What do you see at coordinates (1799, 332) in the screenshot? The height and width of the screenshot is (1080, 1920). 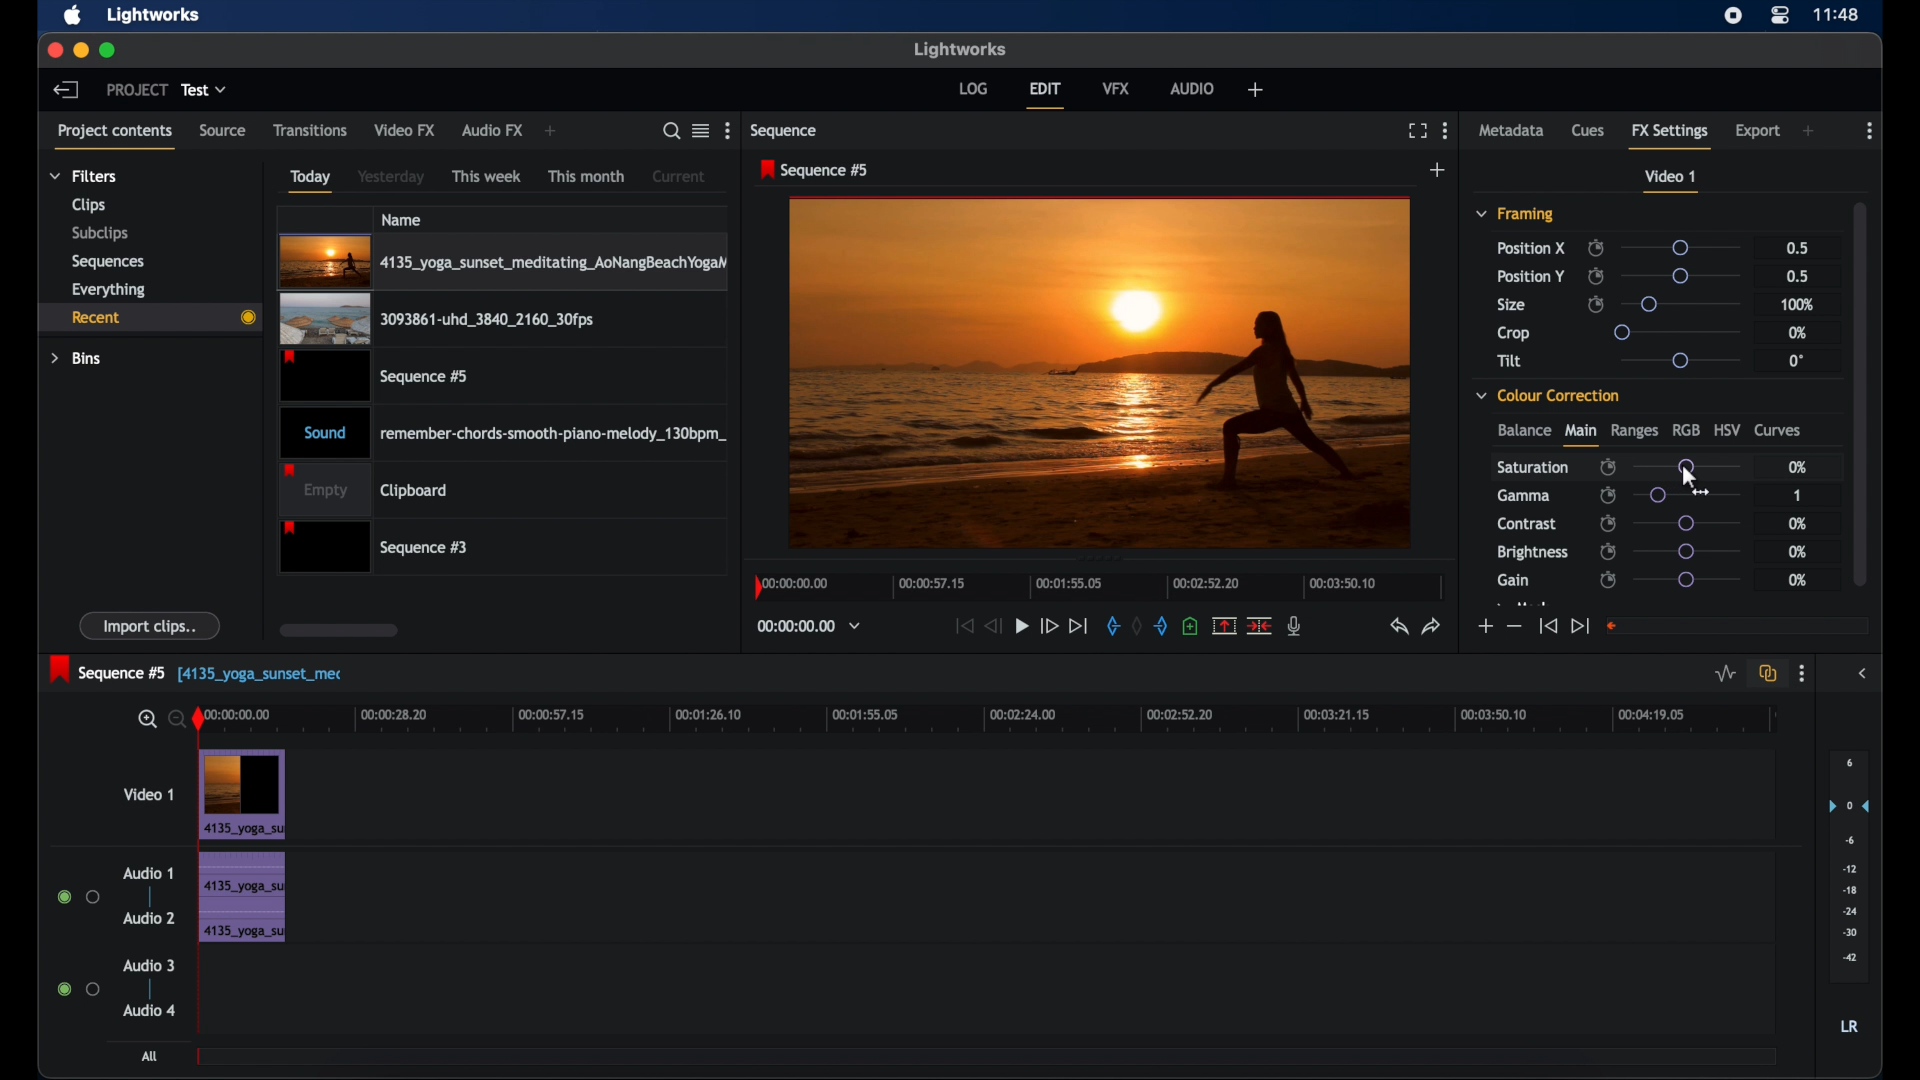 I see `0%` at bounding box center [1799, 332].